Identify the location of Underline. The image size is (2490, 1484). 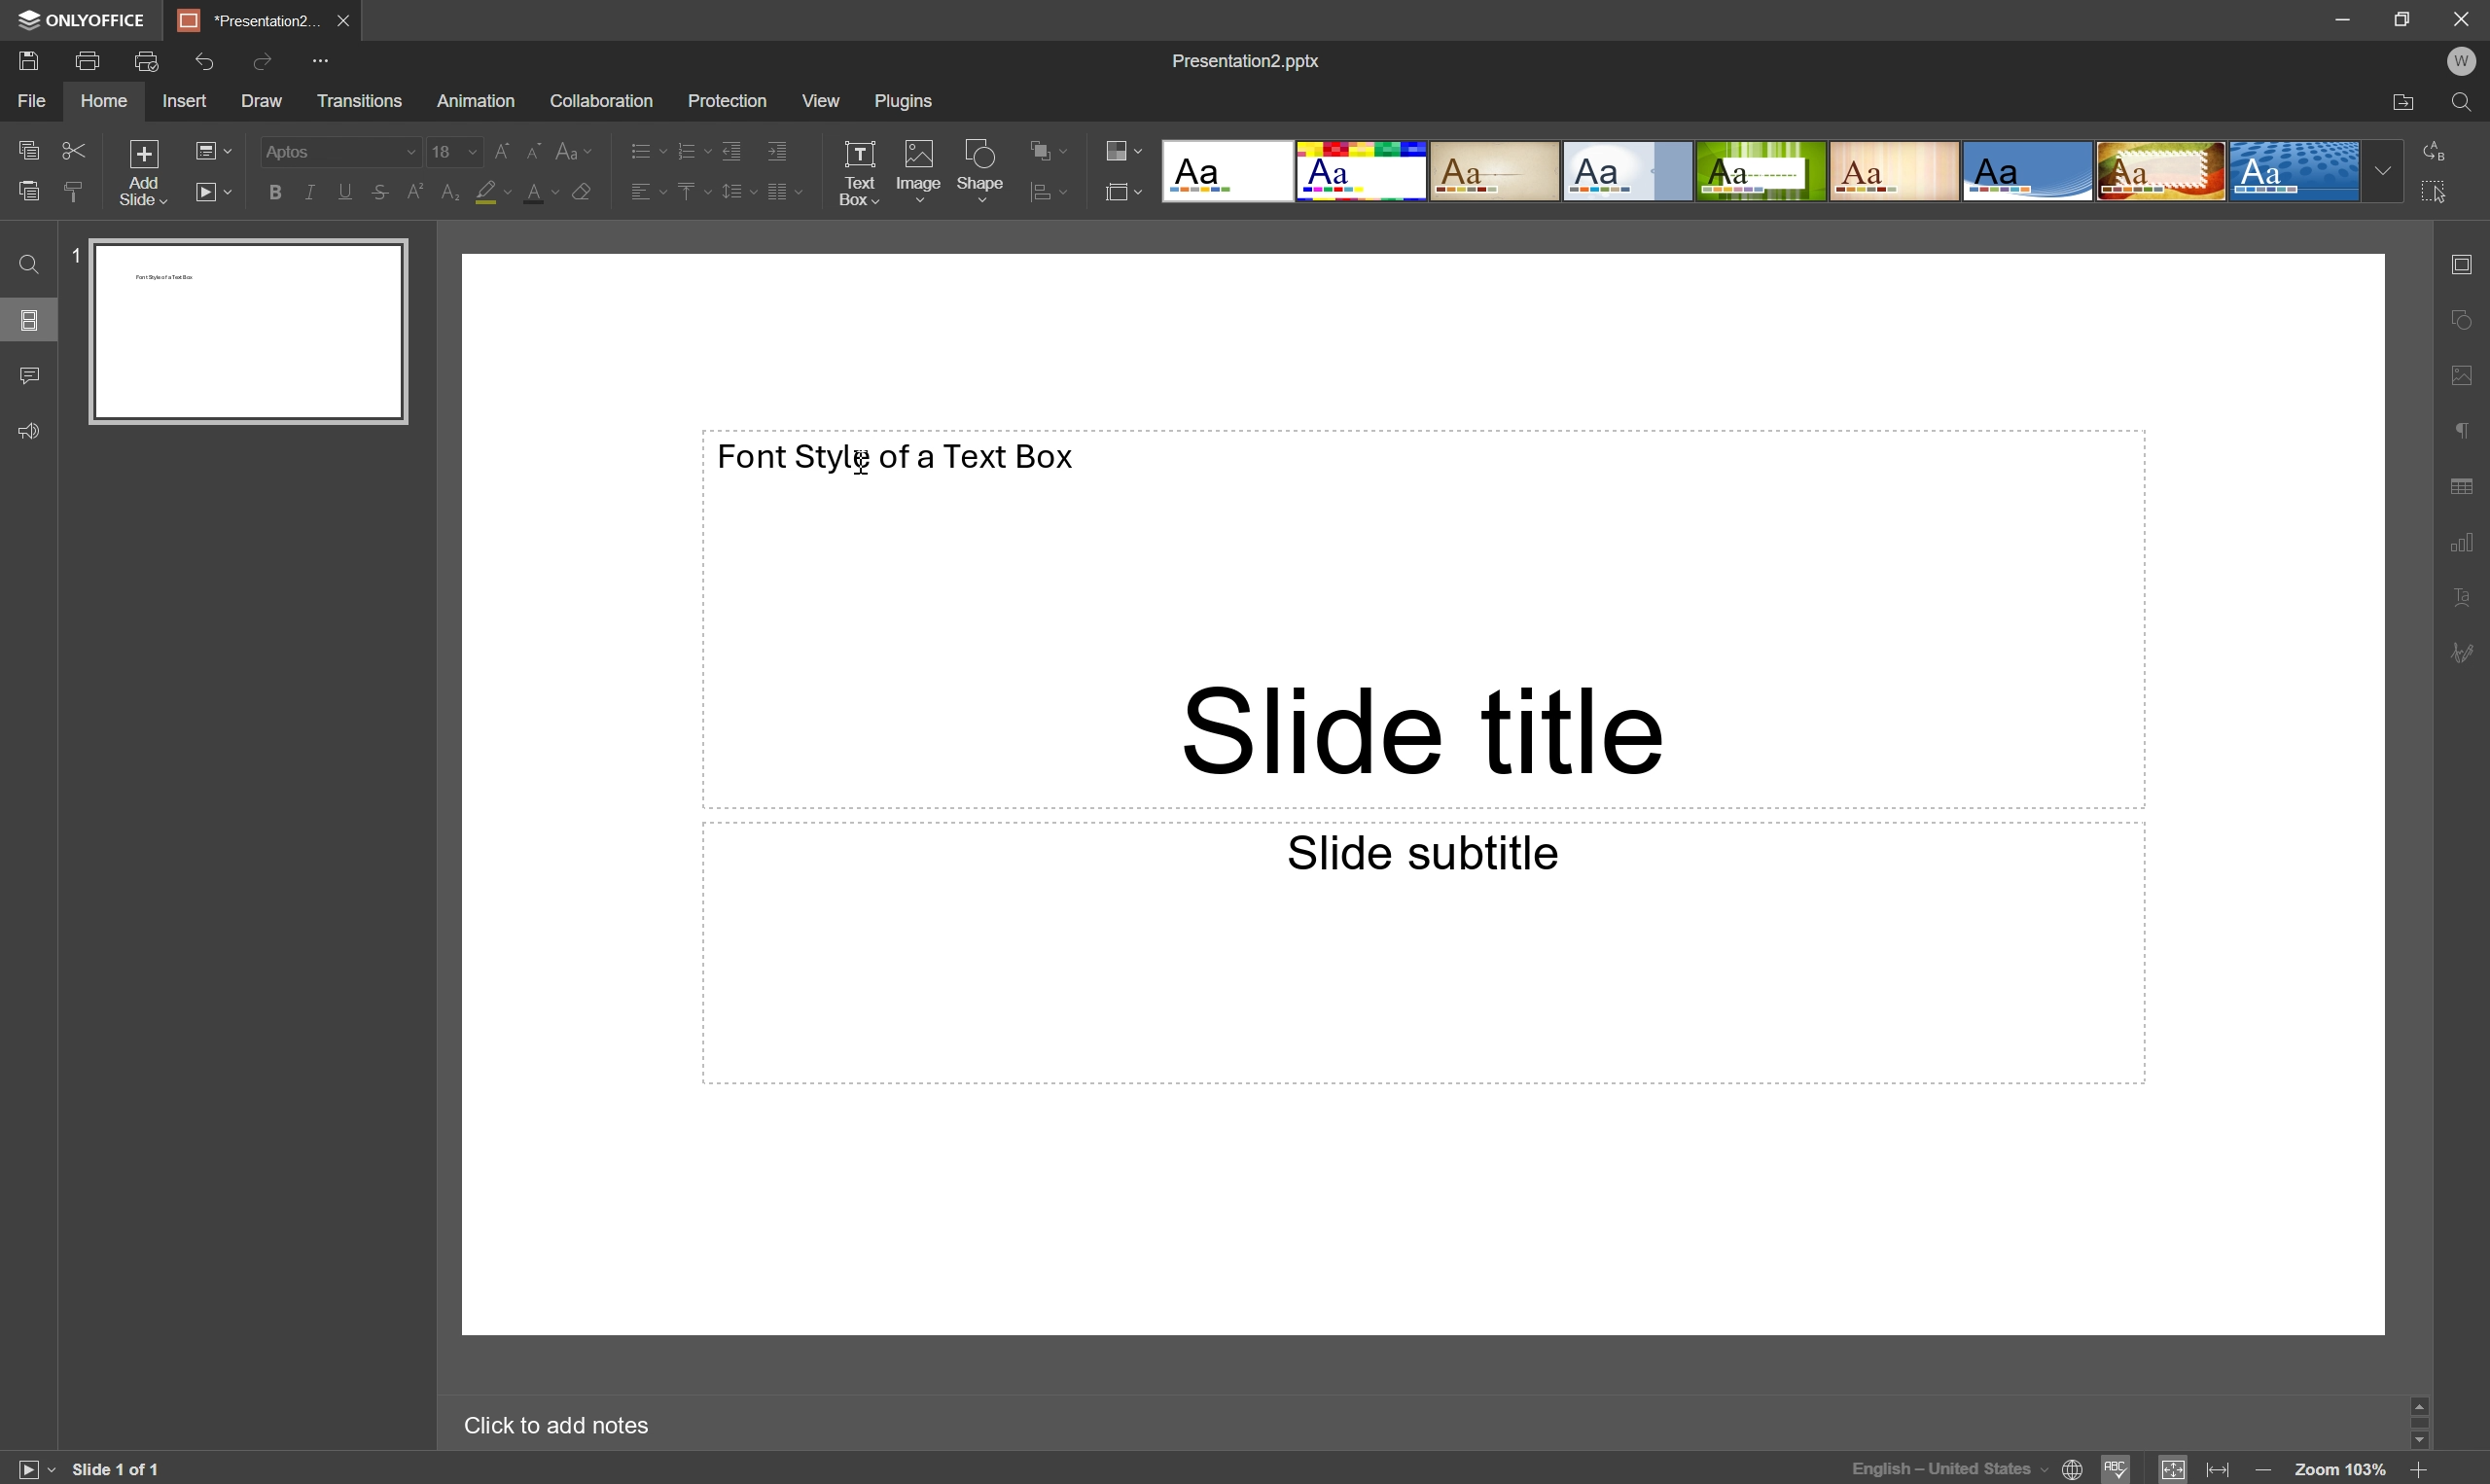
(347, 189).